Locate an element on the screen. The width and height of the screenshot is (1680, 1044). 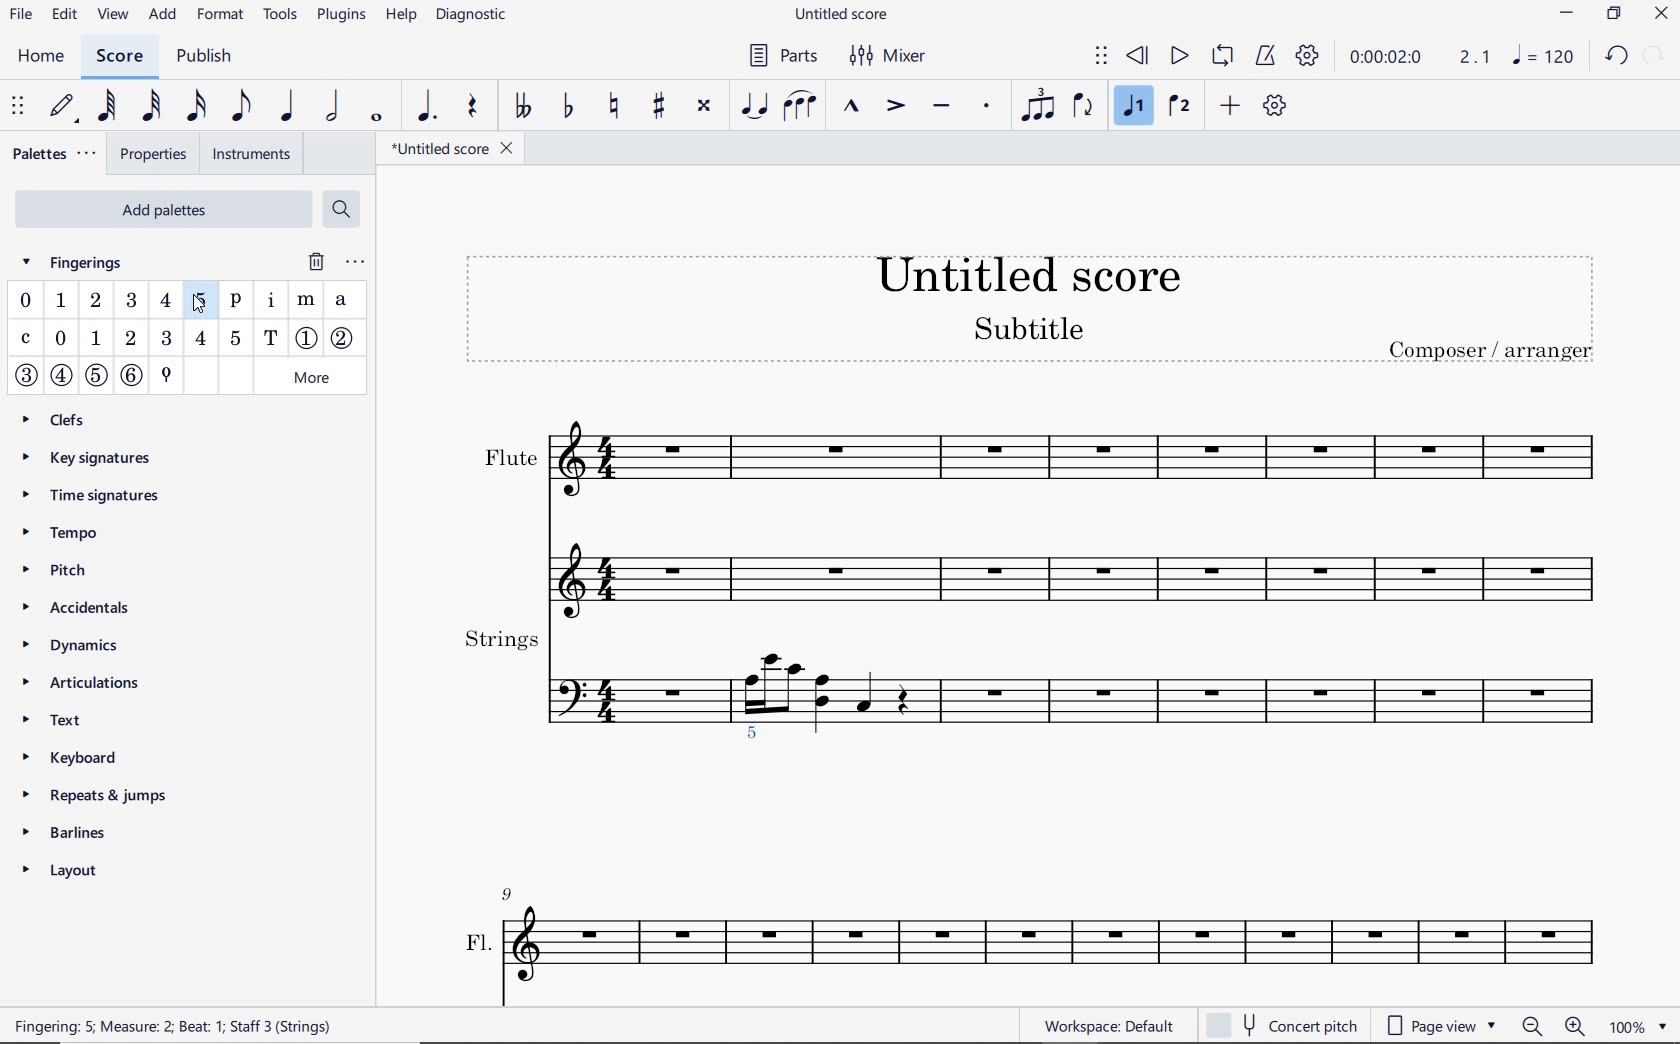
barlines is located at coordinates (103, 829).